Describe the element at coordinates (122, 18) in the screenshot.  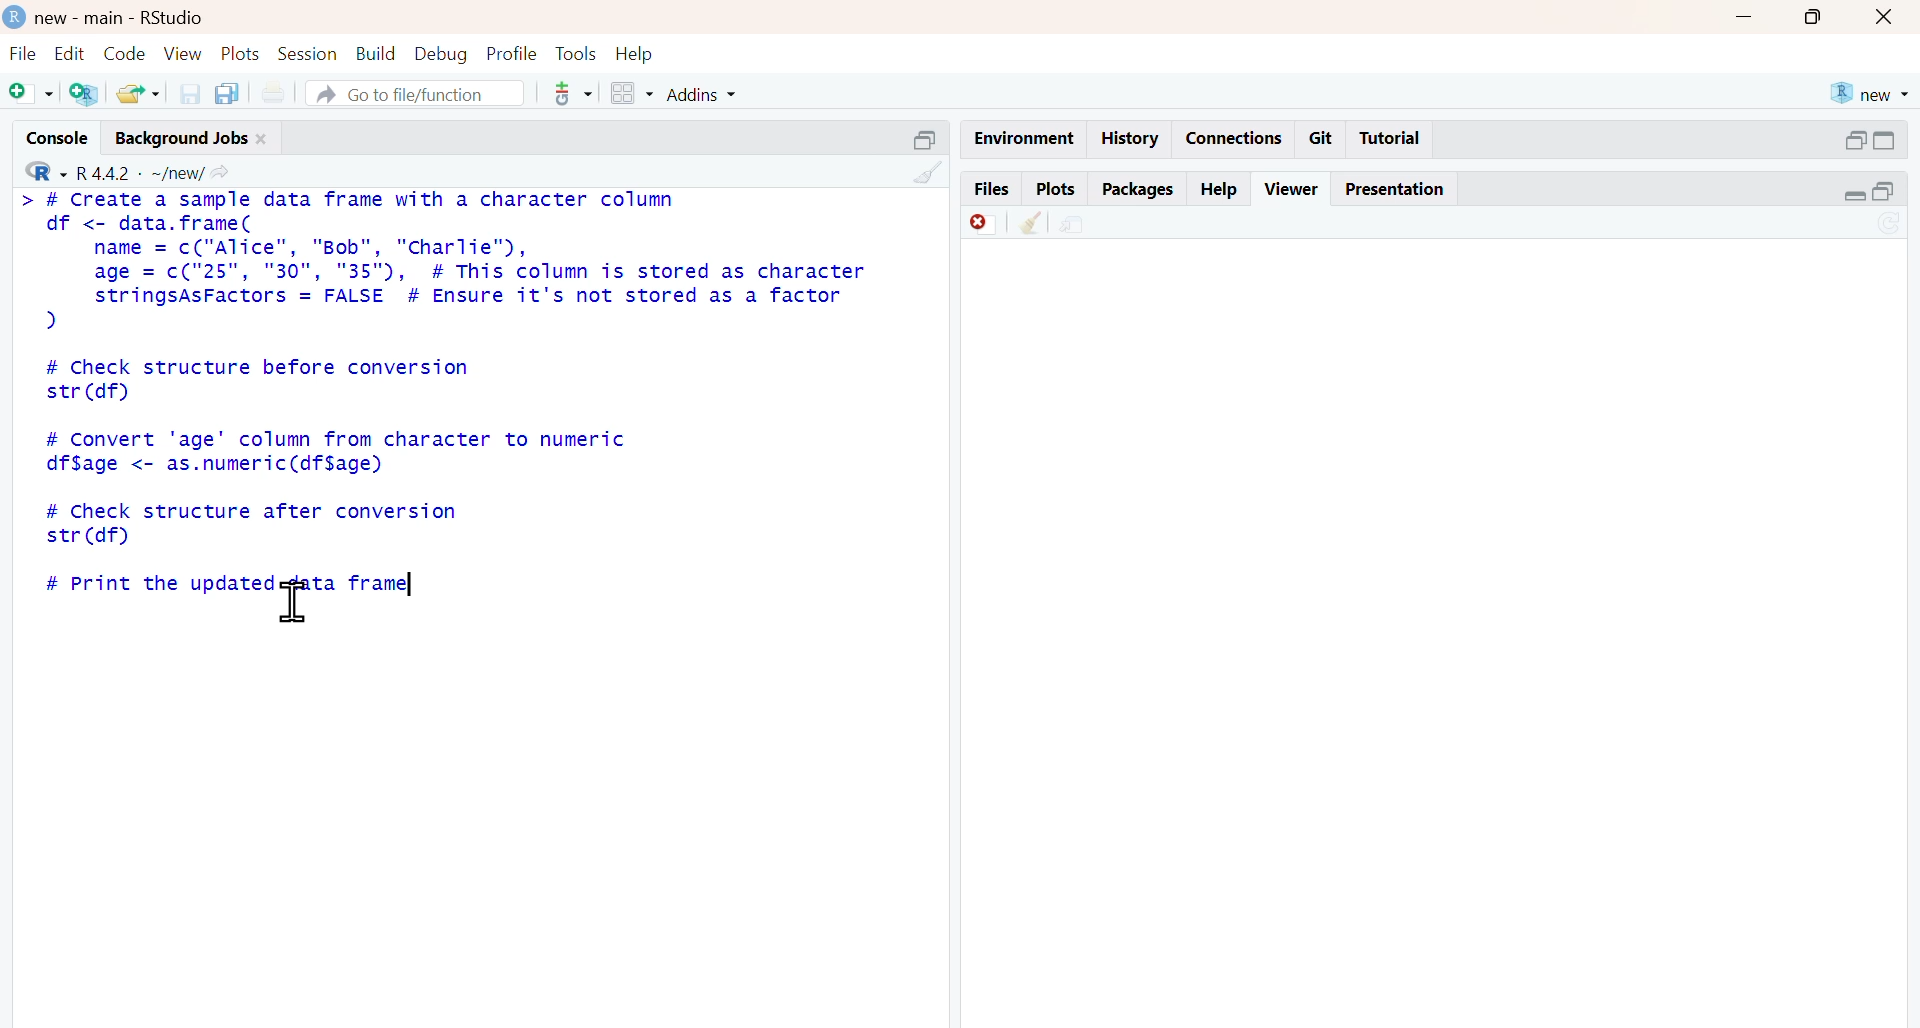
I see `new - main - RStudio` at that location.